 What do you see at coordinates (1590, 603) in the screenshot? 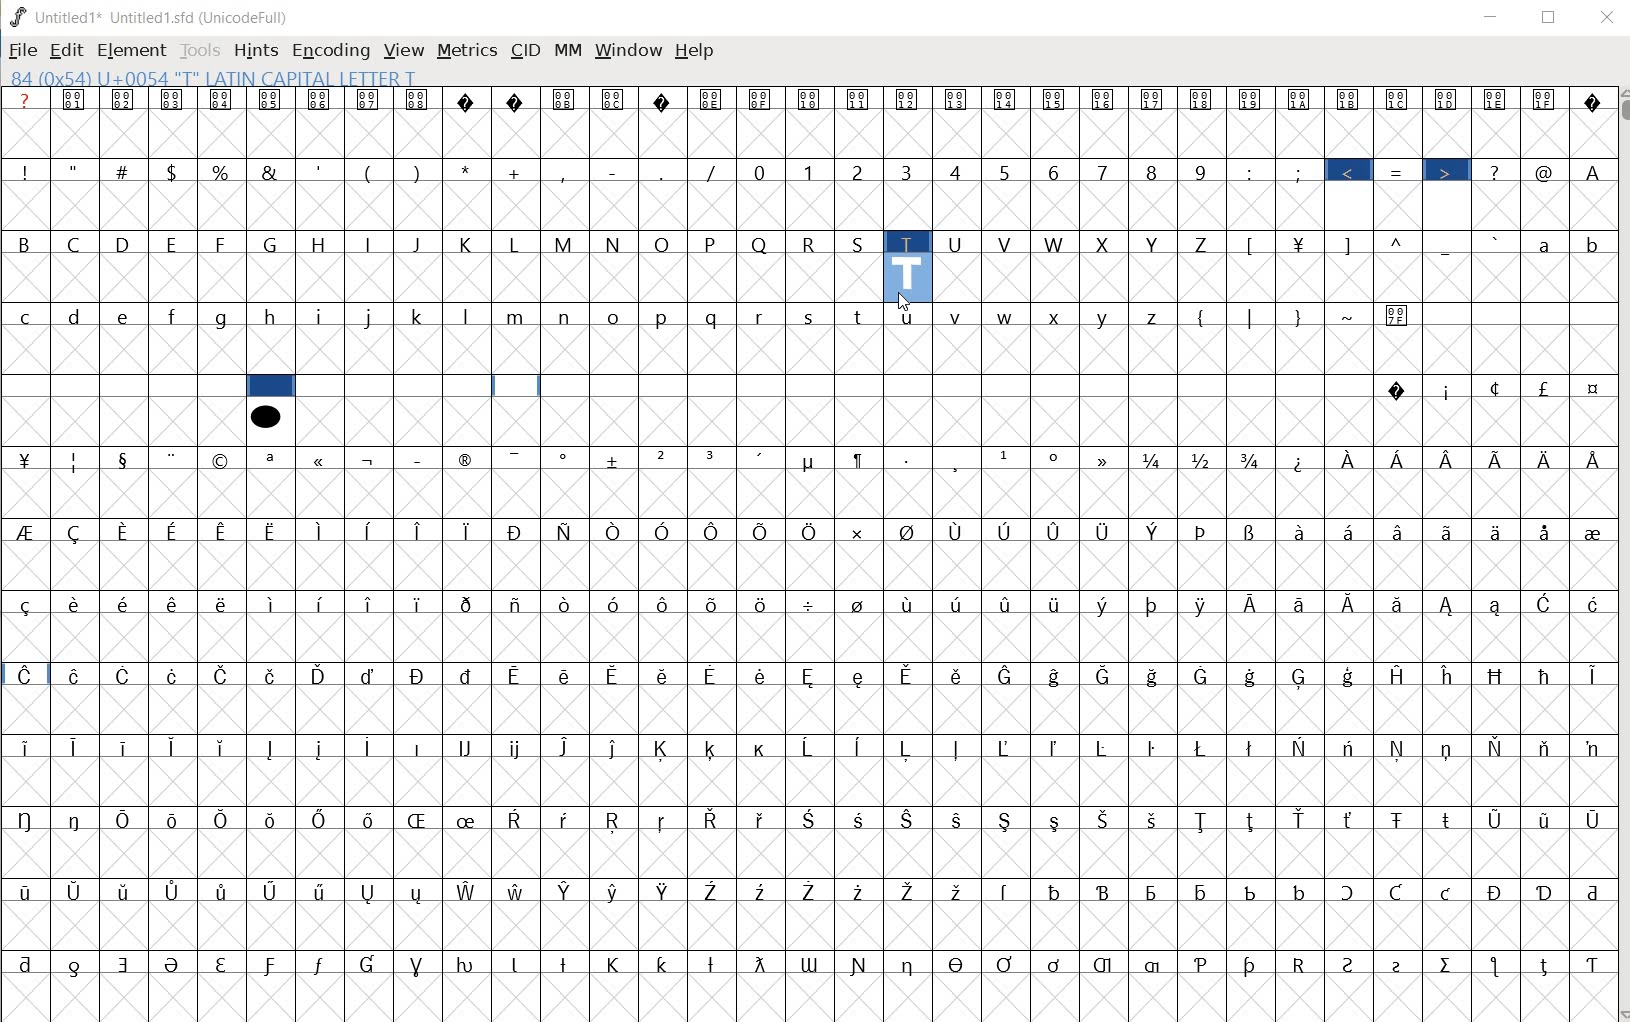
I see `Symbol` at bounding box center [1590, 603].